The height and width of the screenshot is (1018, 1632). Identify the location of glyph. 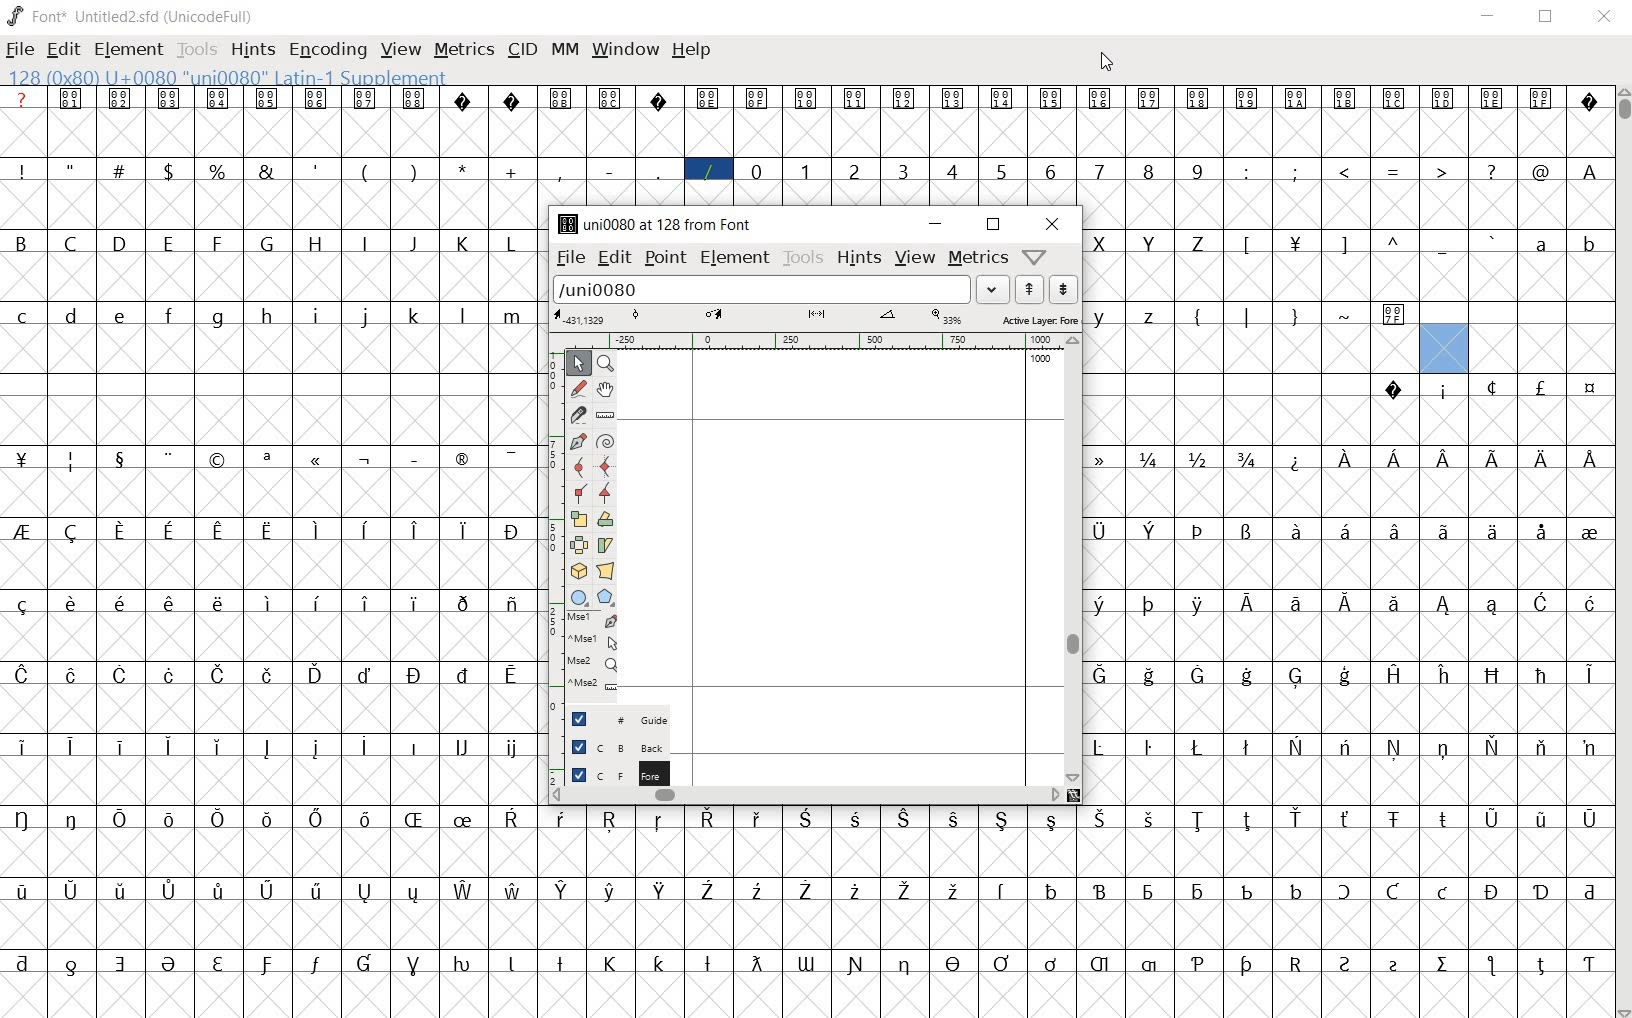
(1198, 821).